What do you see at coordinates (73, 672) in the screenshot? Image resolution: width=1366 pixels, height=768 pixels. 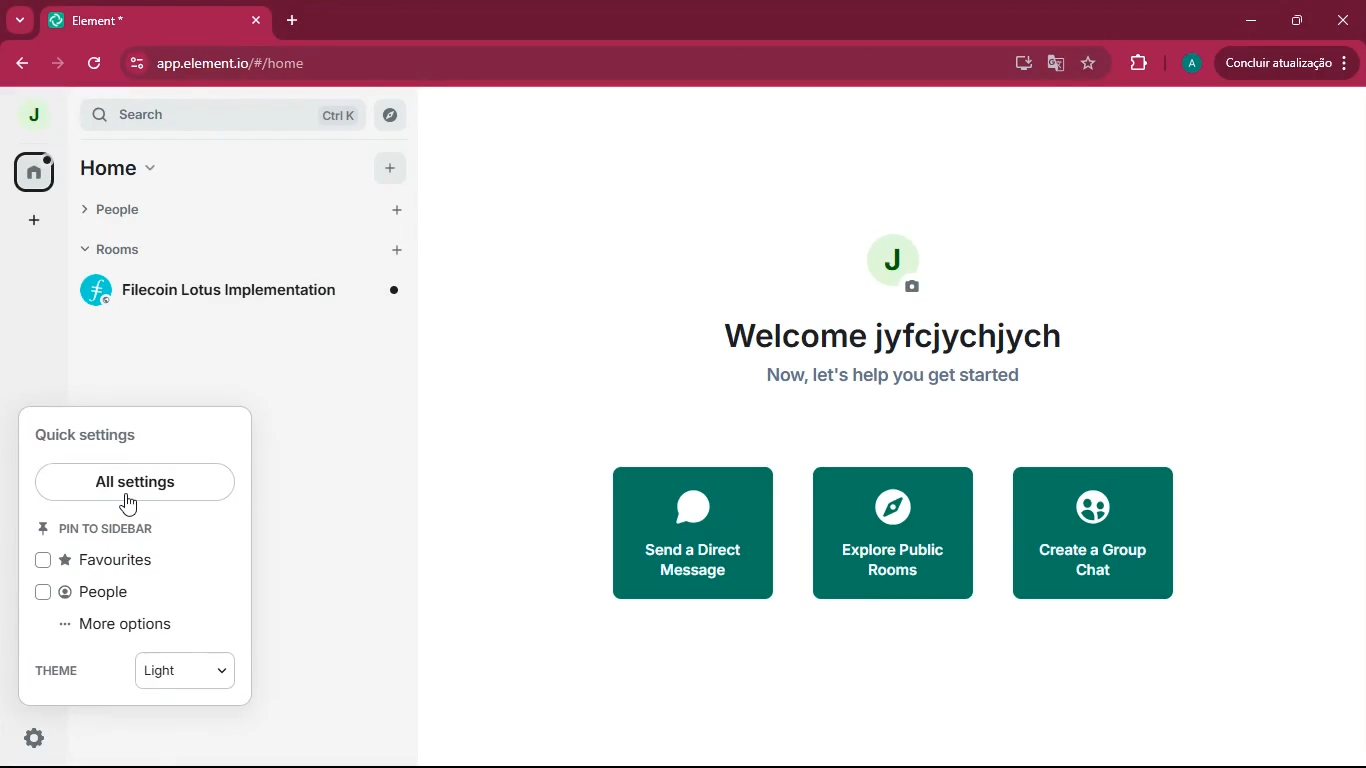 I see `theme` at bounding box center [73, 672].